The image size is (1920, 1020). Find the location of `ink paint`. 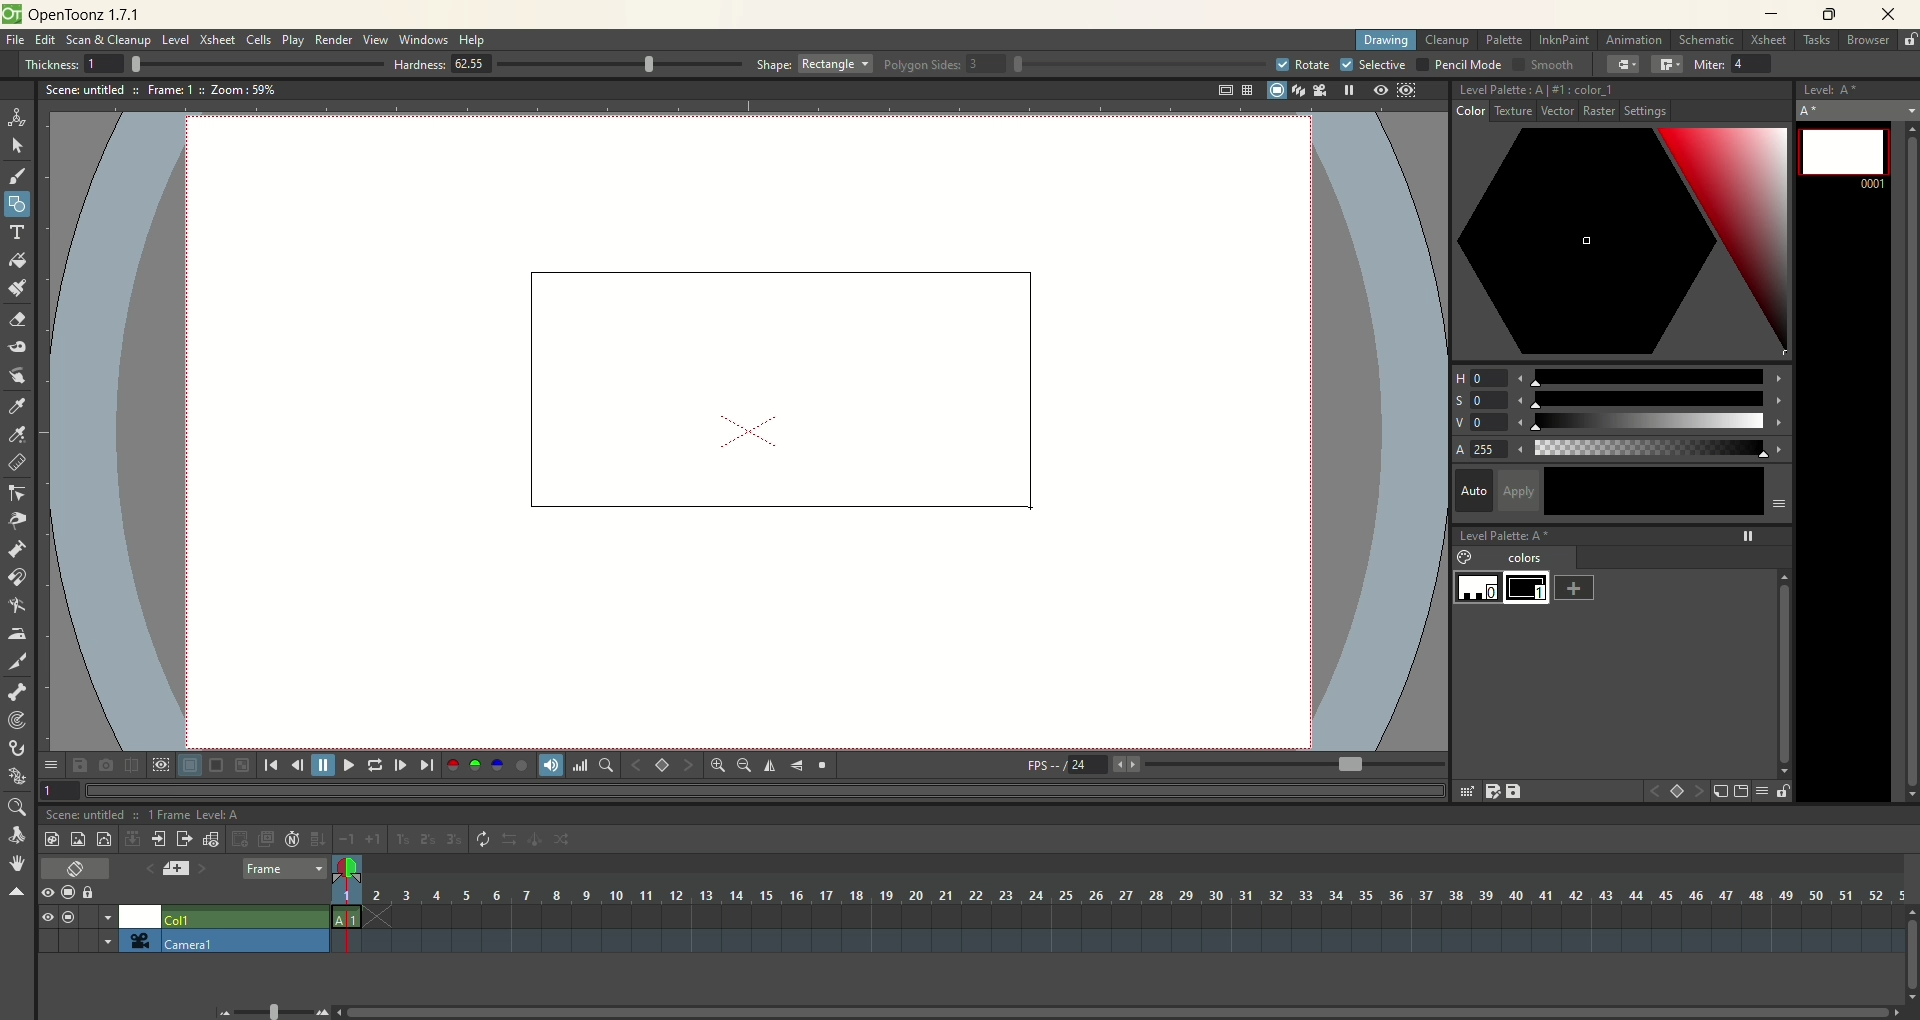

ink paint is located at coordinates (1564, 40).